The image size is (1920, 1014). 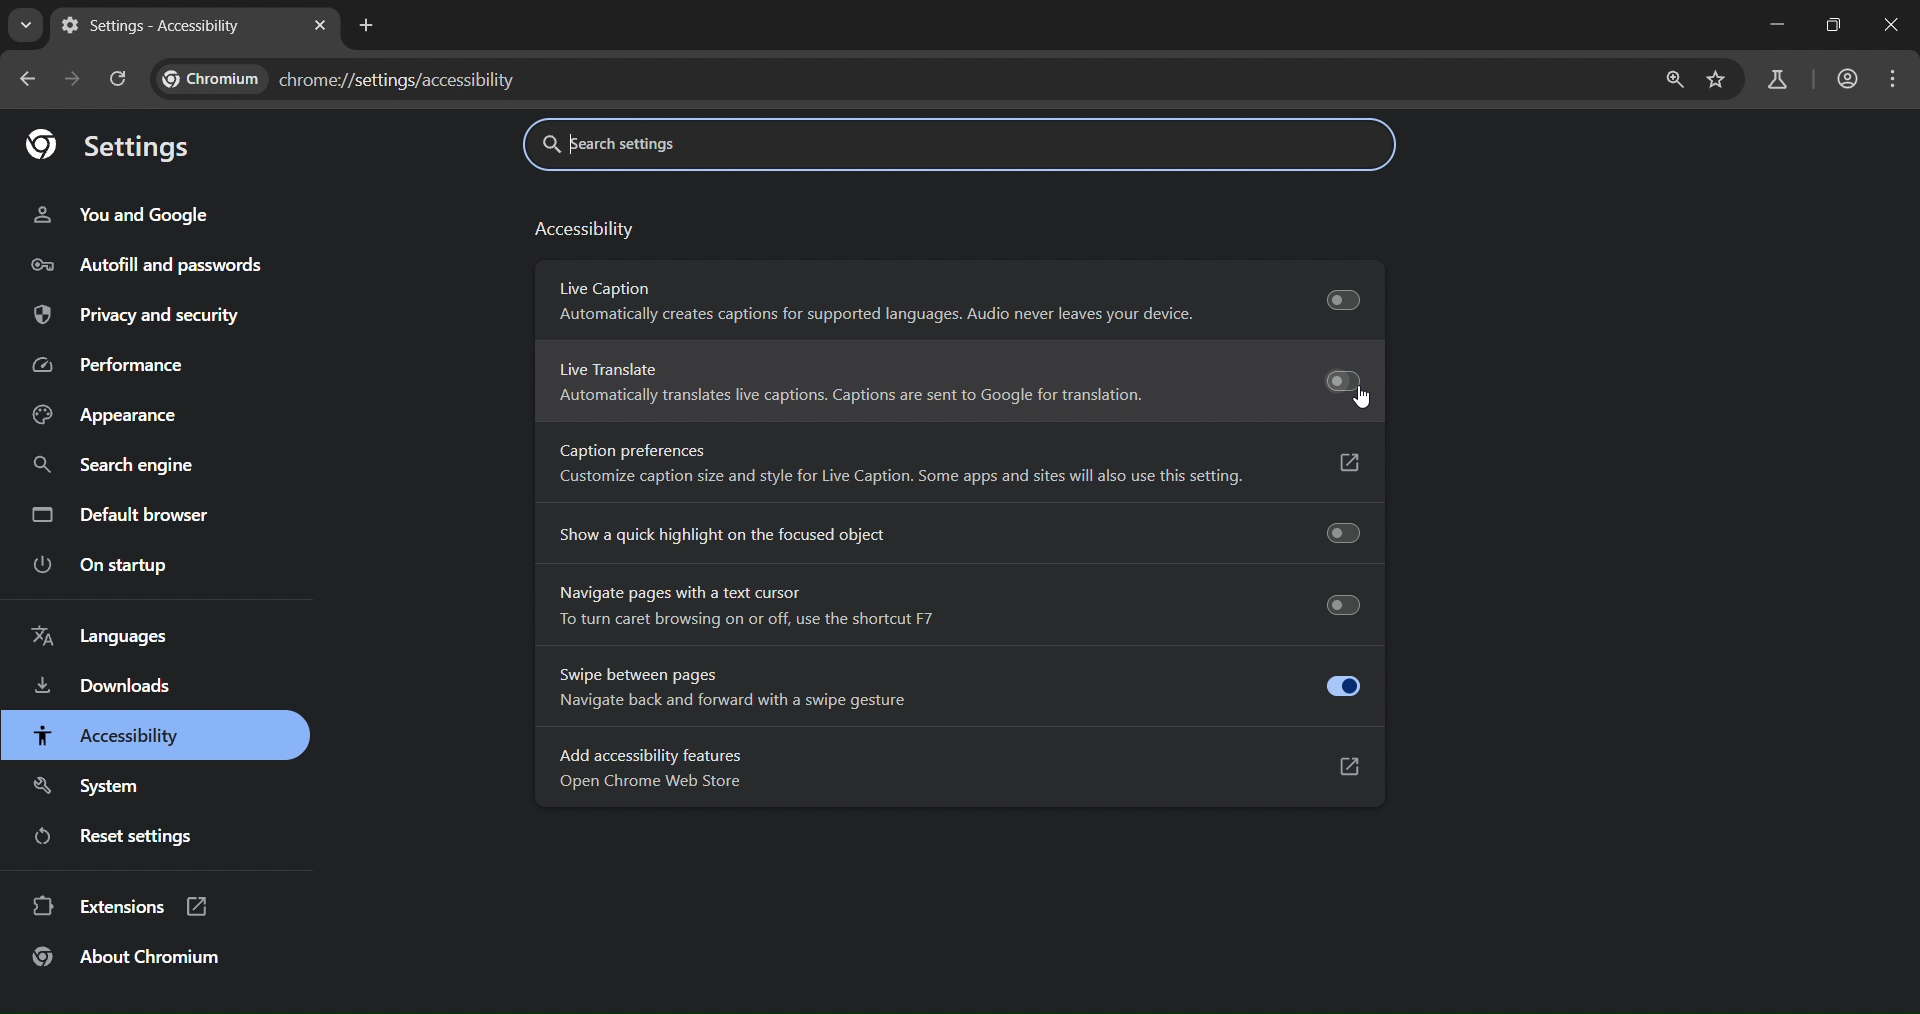 What do you see at coordinates (139, 315) in the screenshot?
I see `privacy and security` at bounding box center [139, 315].